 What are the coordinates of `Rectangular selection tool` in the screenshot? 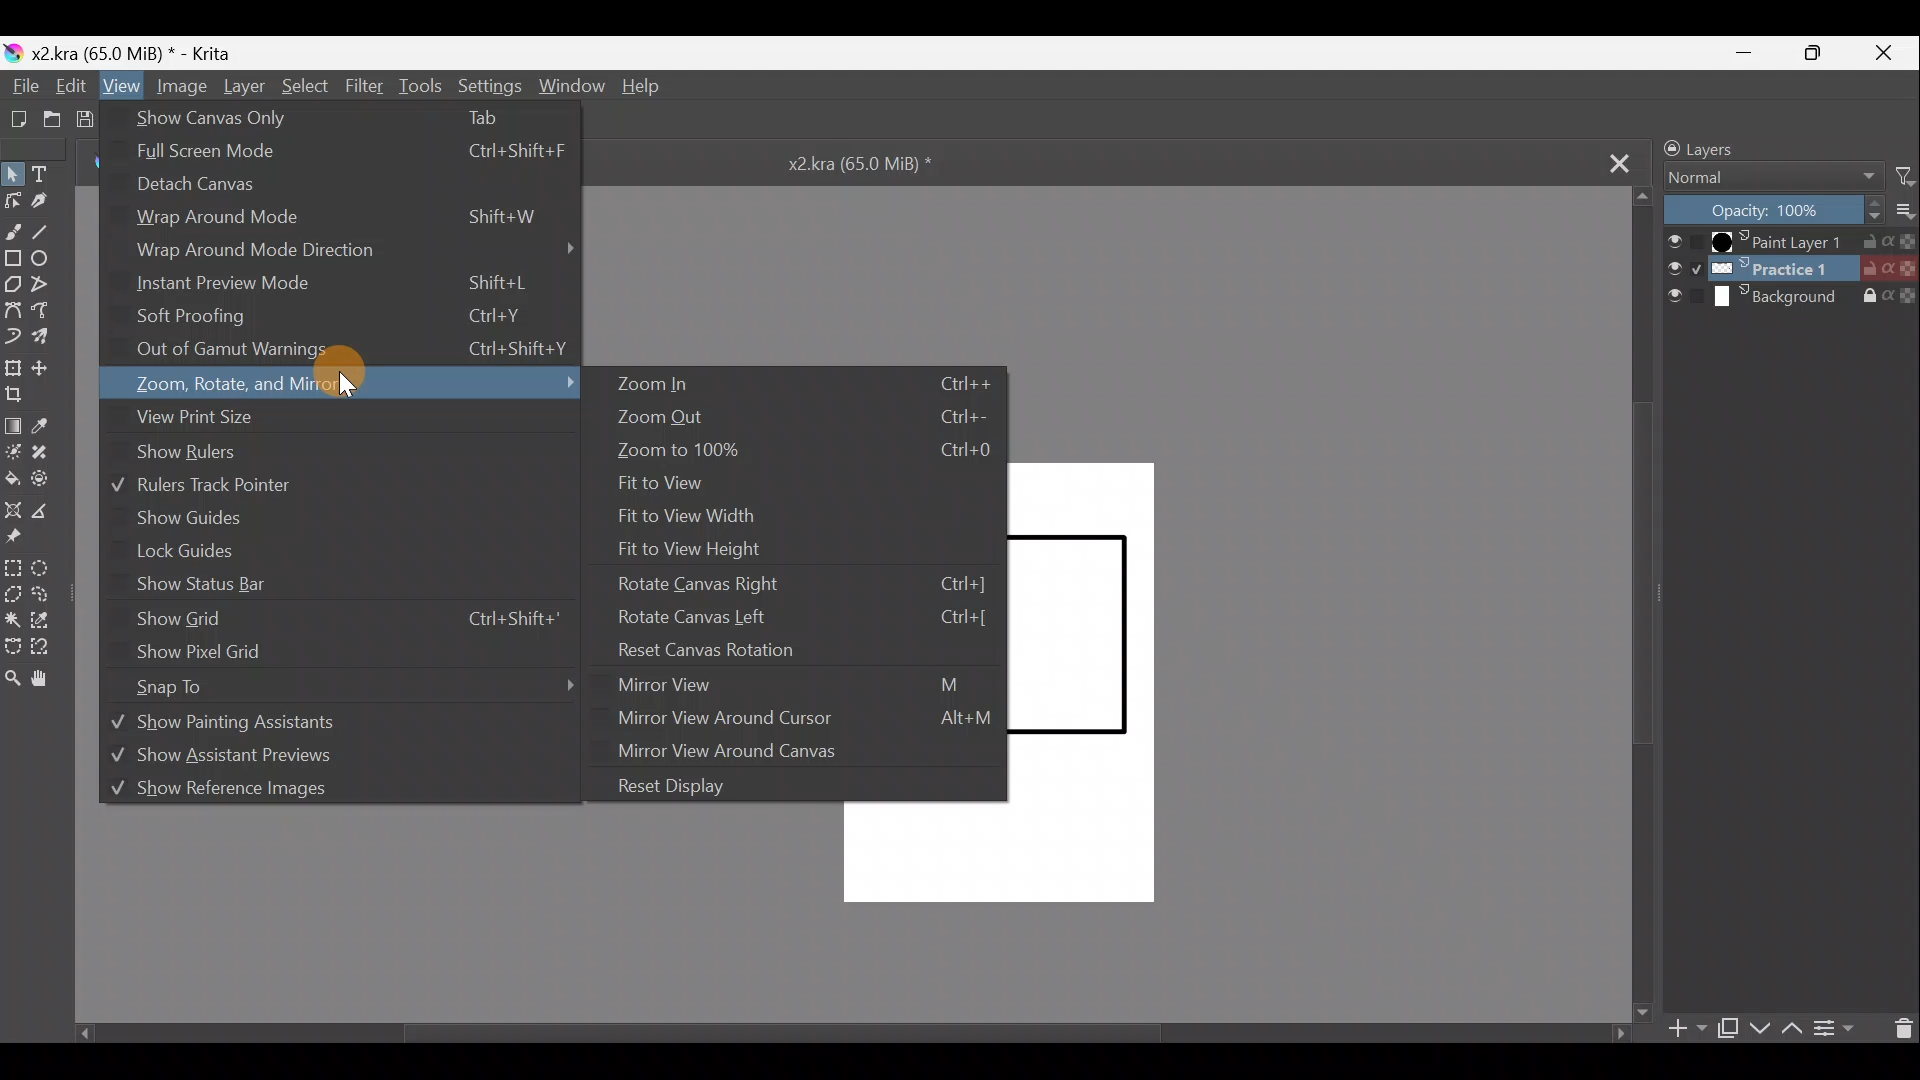 It's located at (12, 566).